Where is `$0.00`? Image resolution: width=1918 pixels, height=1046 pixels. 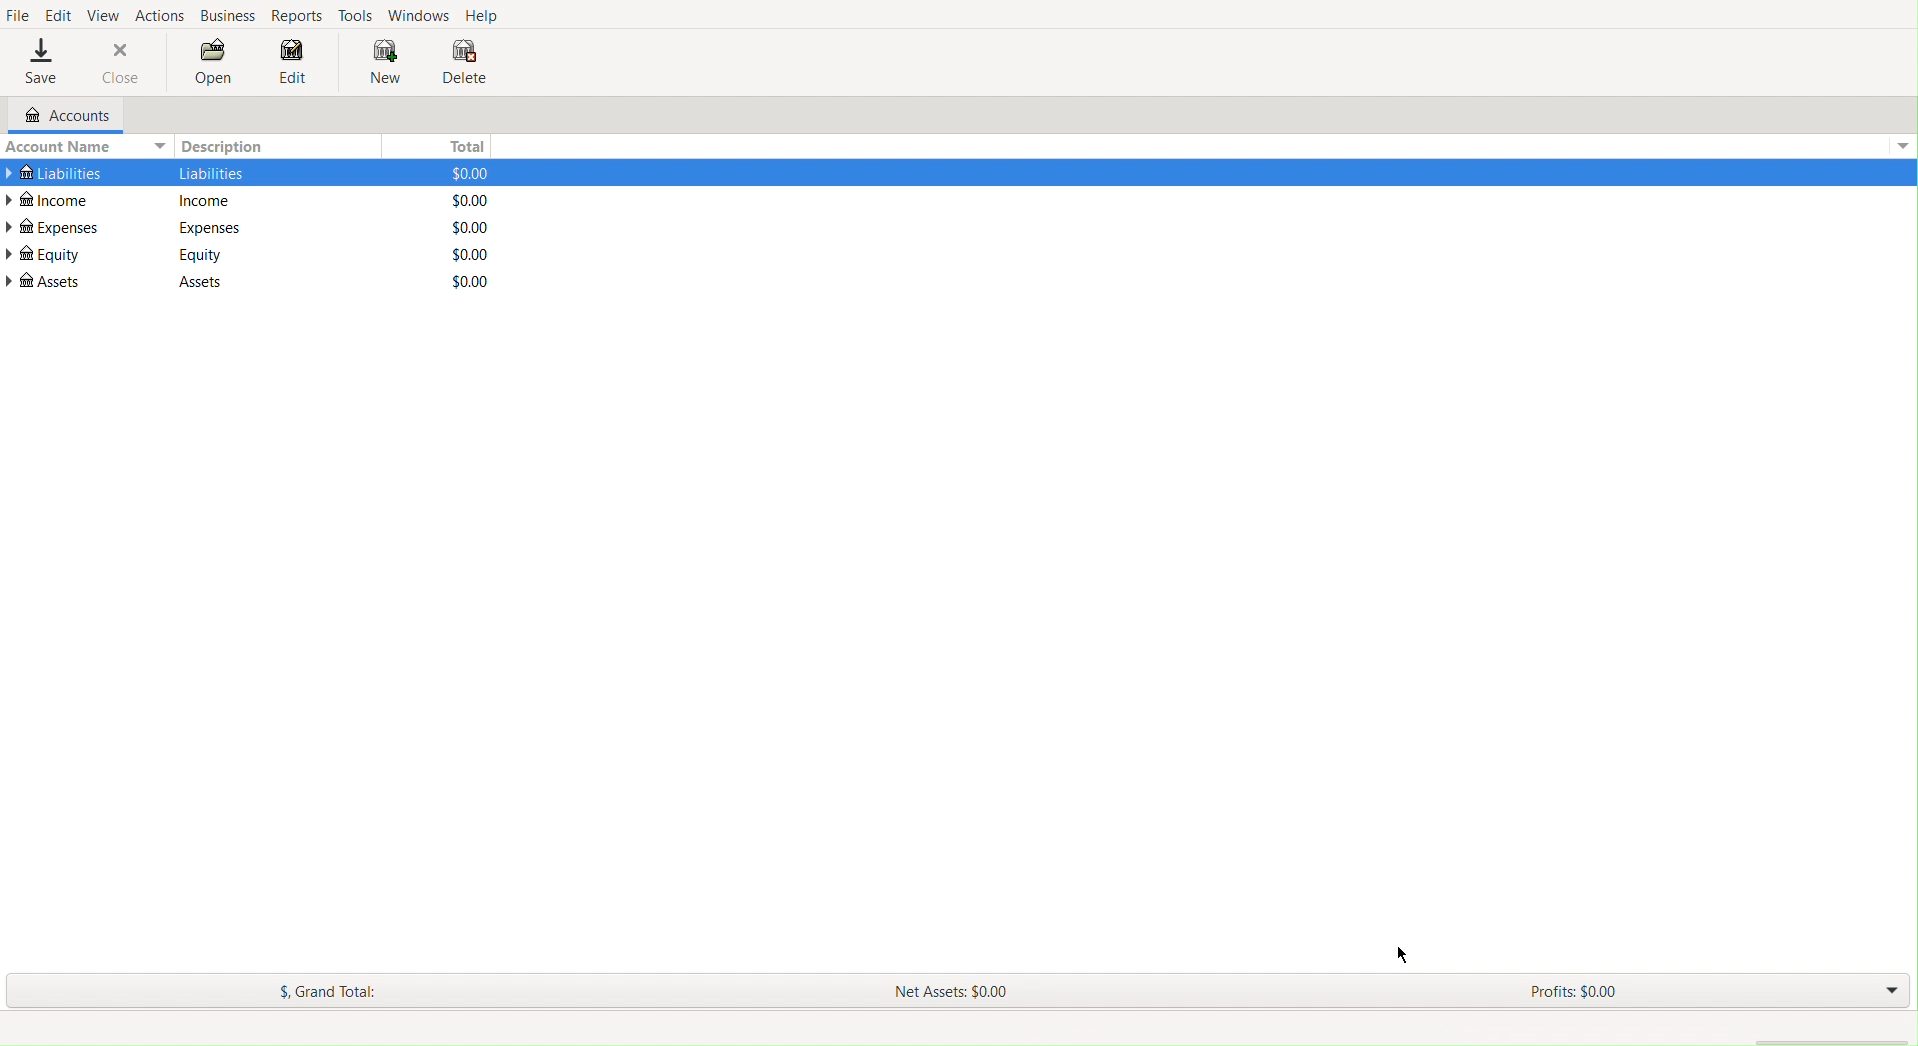
$0.00 is located at coordinates (464, 254).